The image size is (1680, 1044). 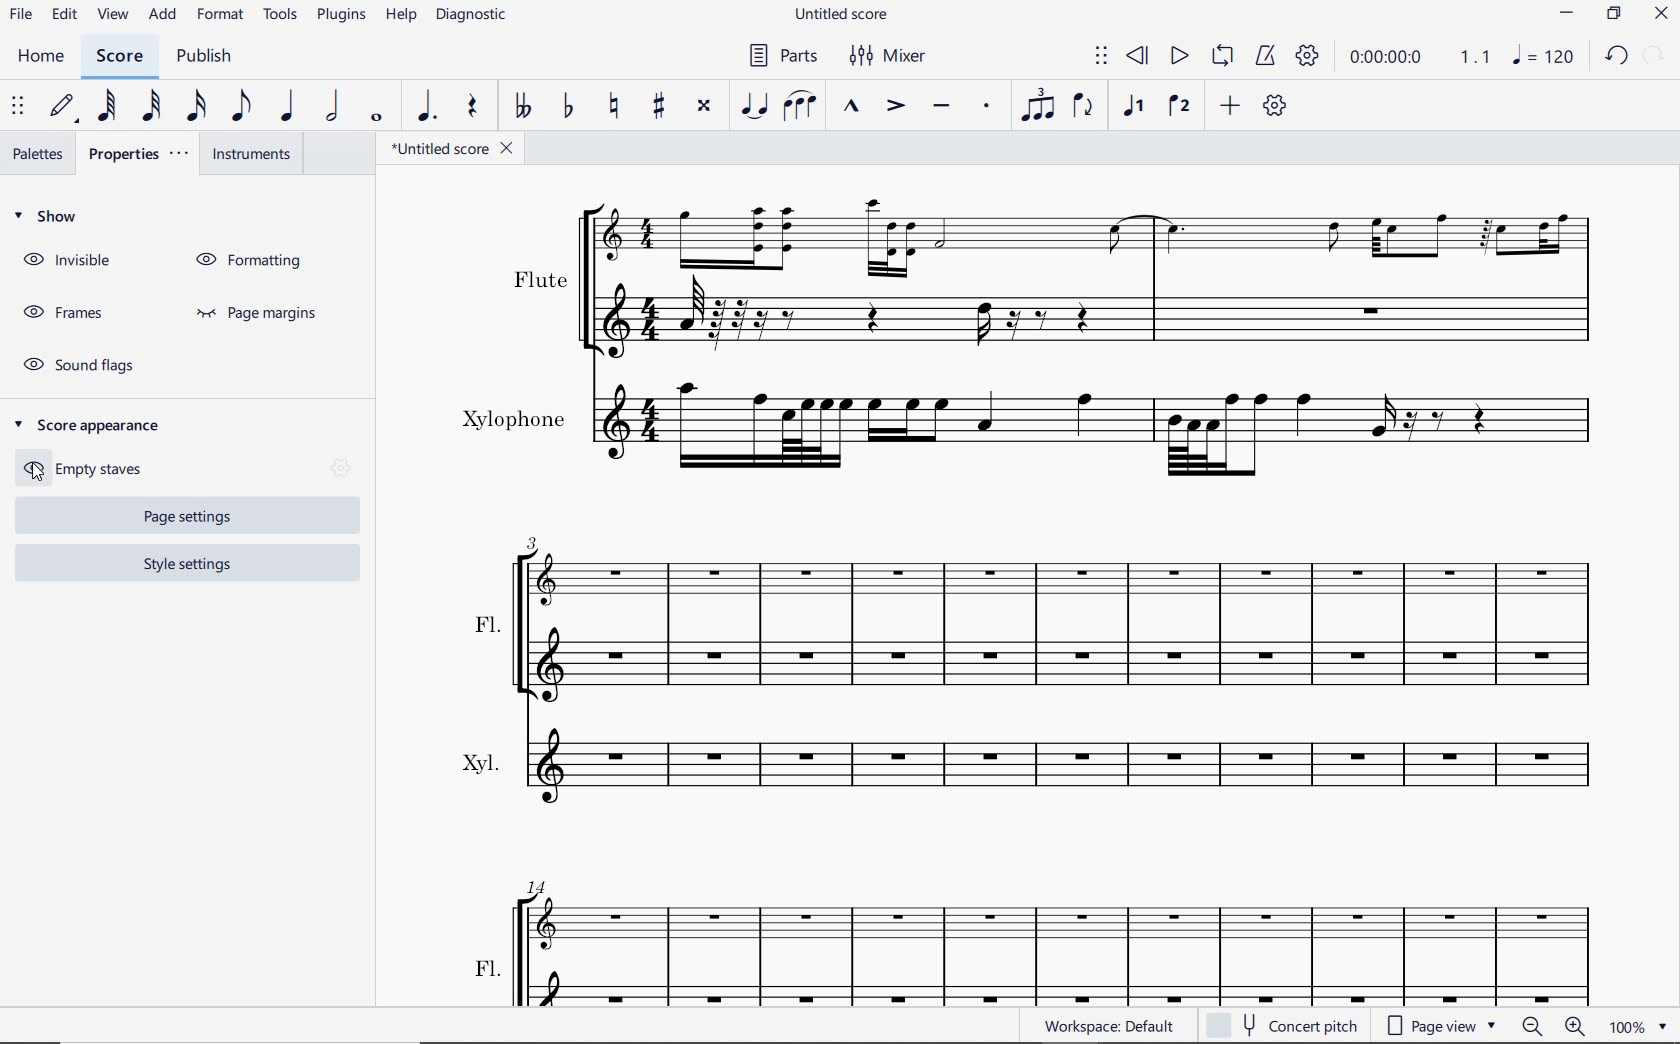 What do you see at coordinates (377, 116) in the screenshot?
I see `WHOLE NOTE` at bounding box center [377, 116].